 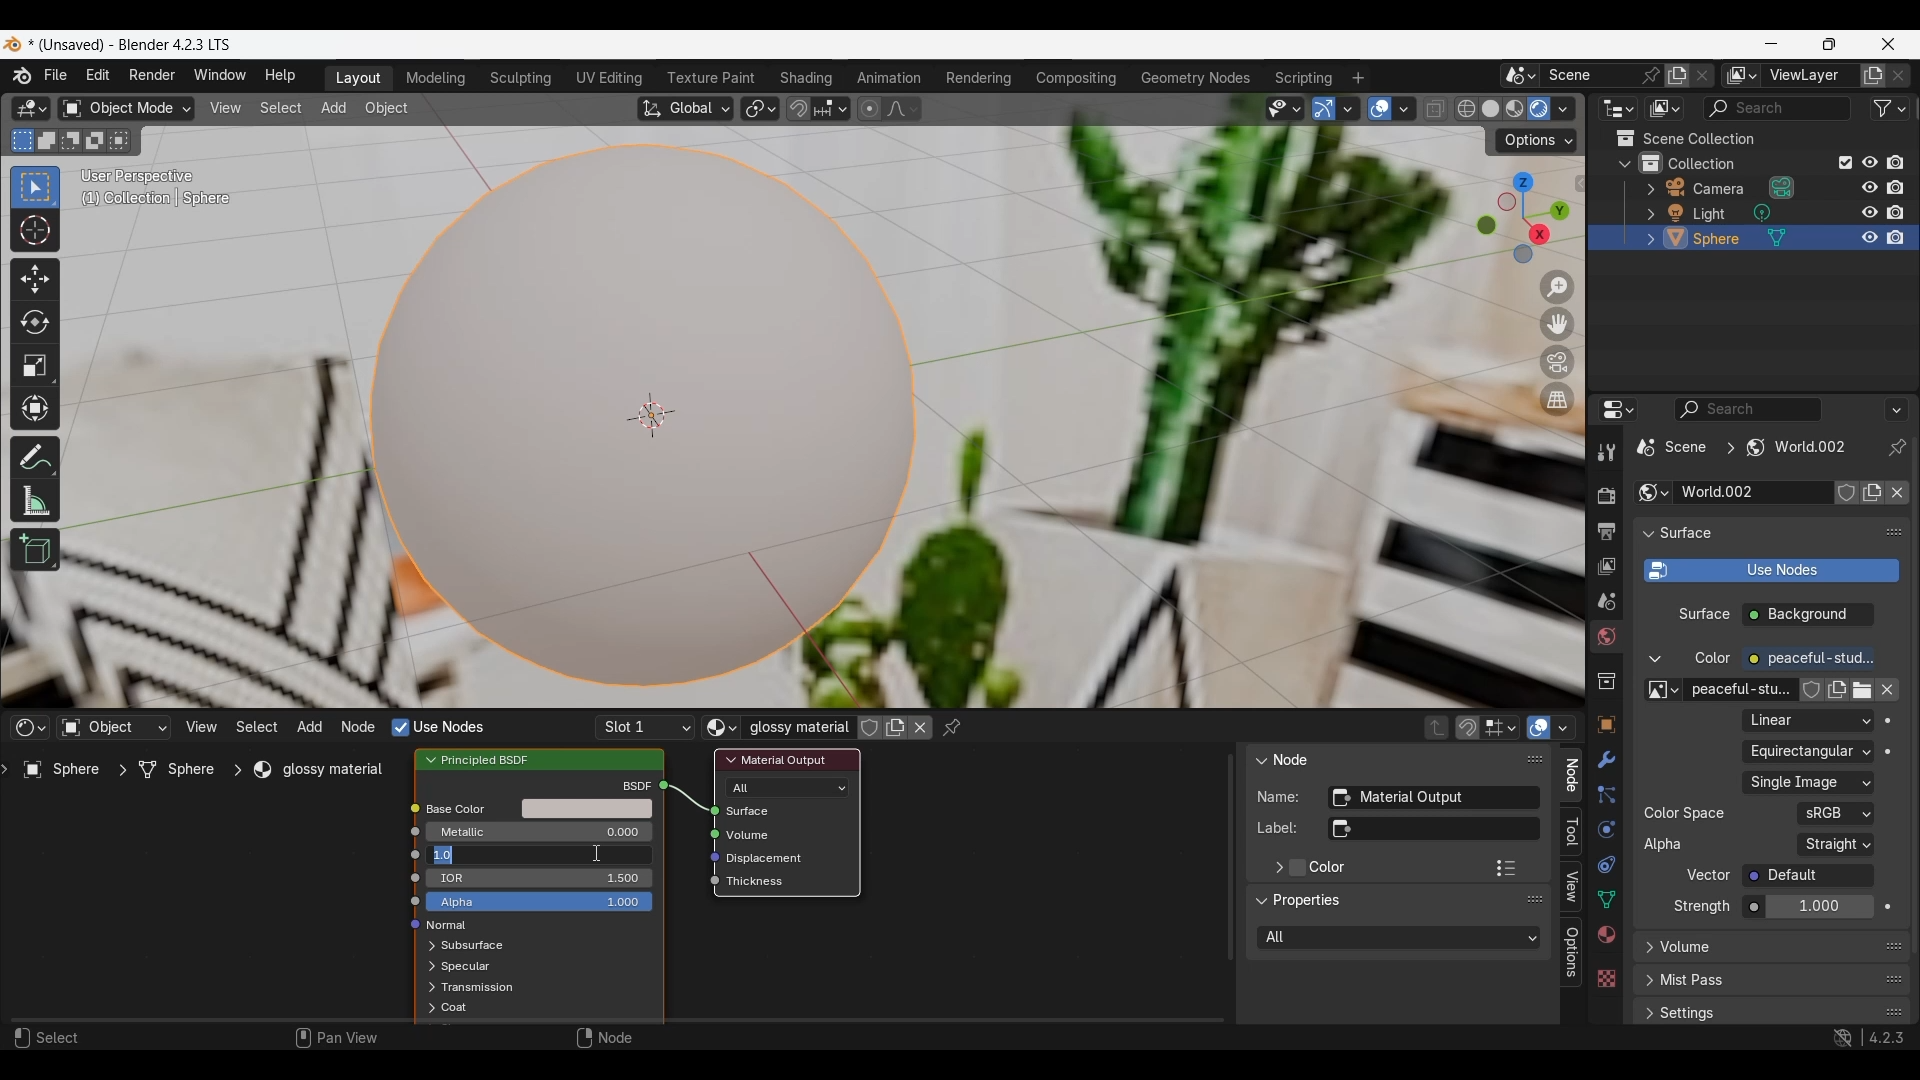 What do you see at coordinates (1293, 758) in the screenshot?
I see `Node` at bounding box center [1293, 758].